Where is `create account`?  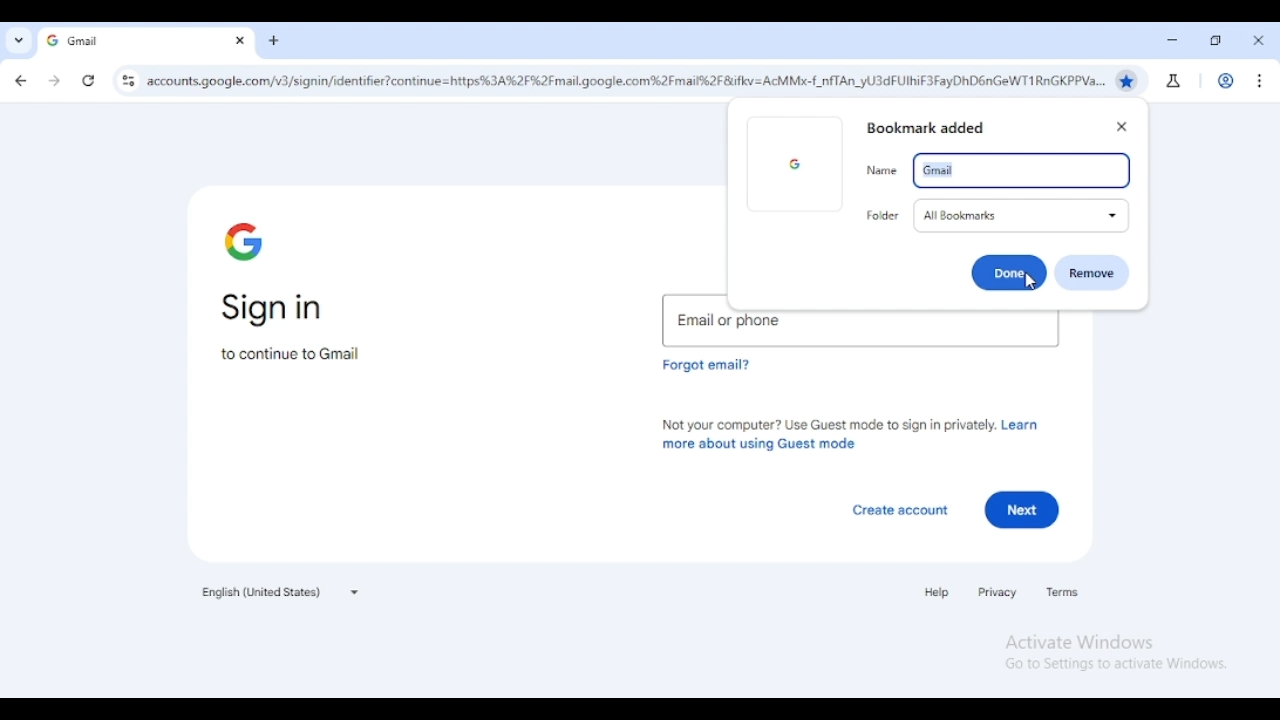
create account is located at coordinates (902, 511).